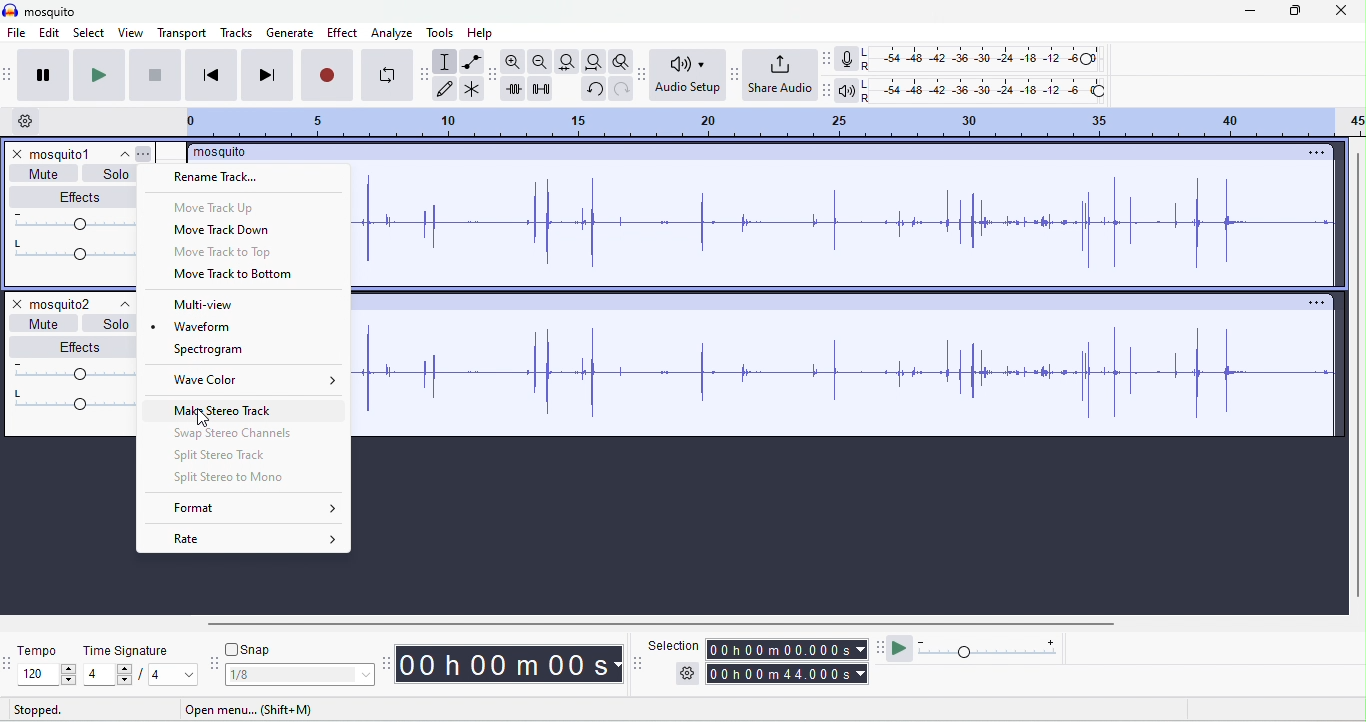 This screenshot has height=722, width=1366. Describe the element at coordinates (512, 88) in the screenshot. I see `trim outside selection` at that location.